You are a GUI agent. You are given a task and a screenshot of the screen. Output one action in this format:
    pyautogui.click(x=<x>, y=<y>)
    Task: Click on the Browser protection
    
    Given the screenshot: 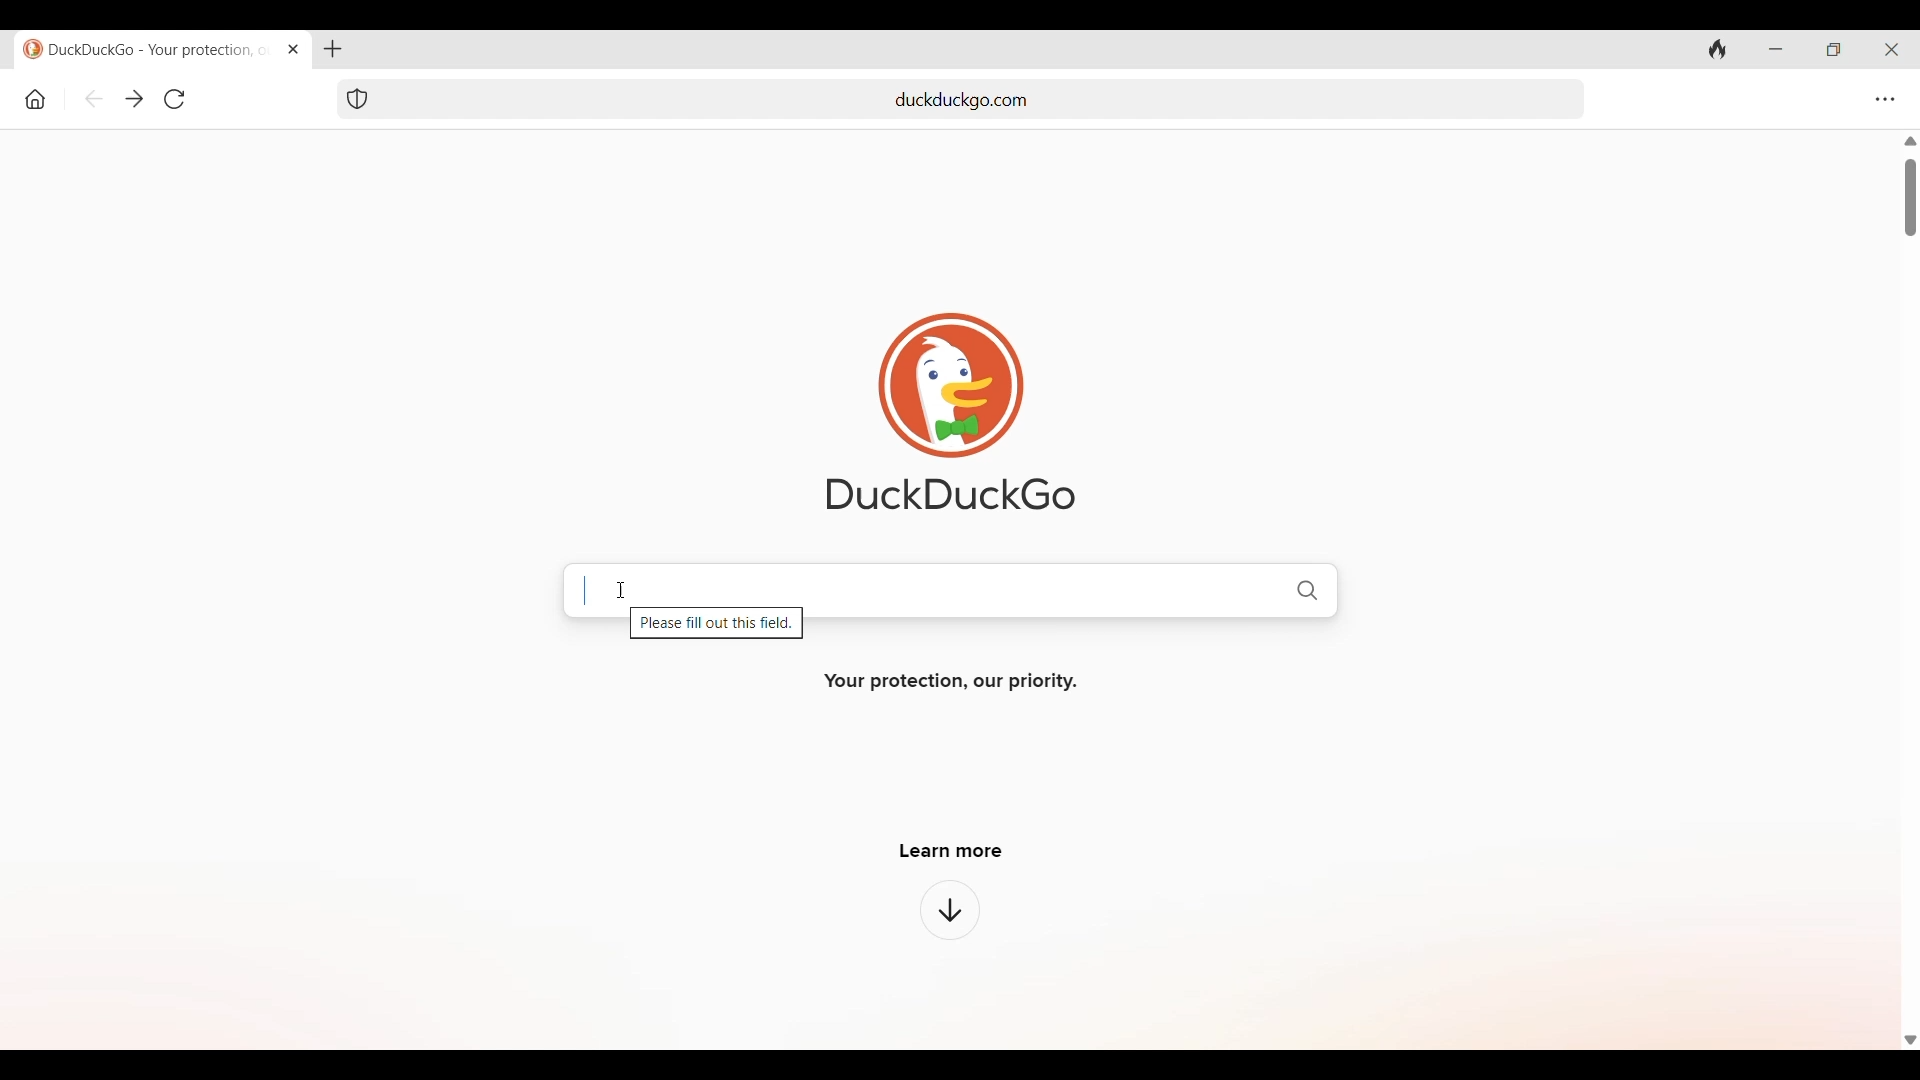 What is the action you would take?
    pyautogui.click(x=356, y=99)
    